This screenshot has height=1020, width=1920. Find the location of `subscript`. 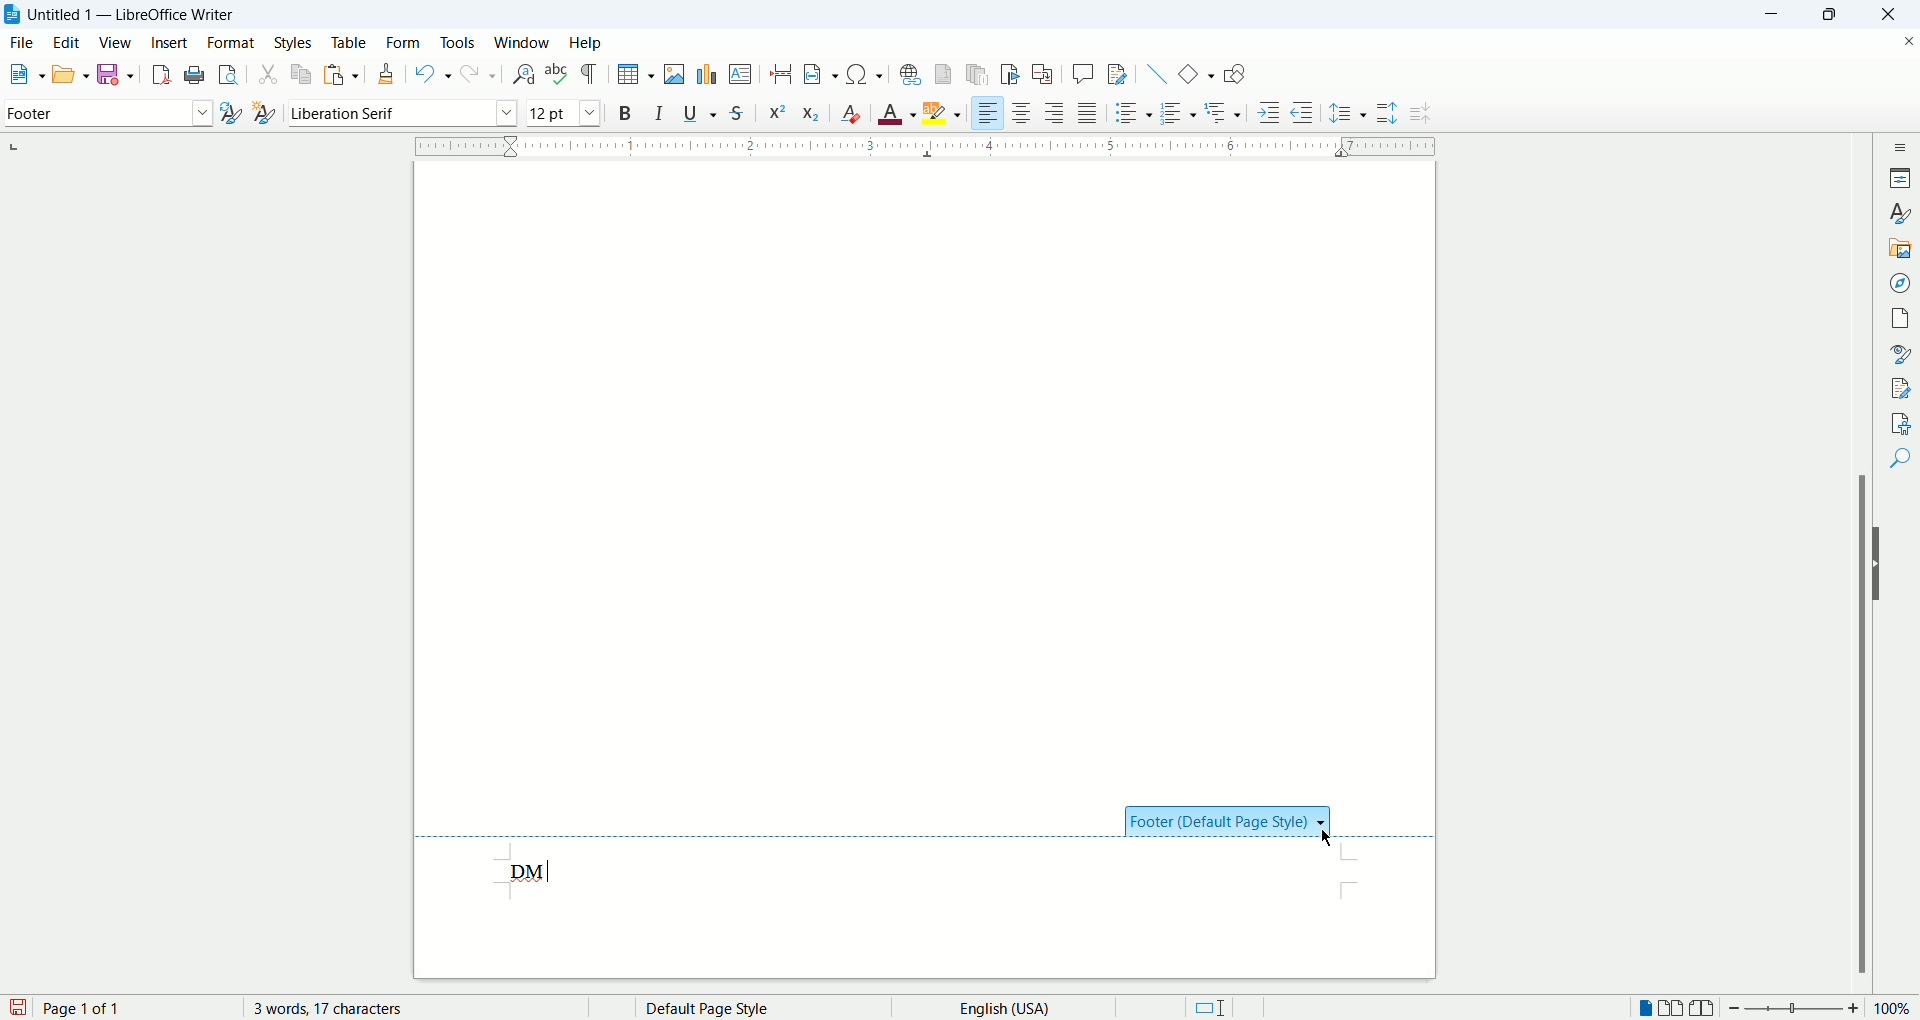

subscript is located at coordinates (812, 115).